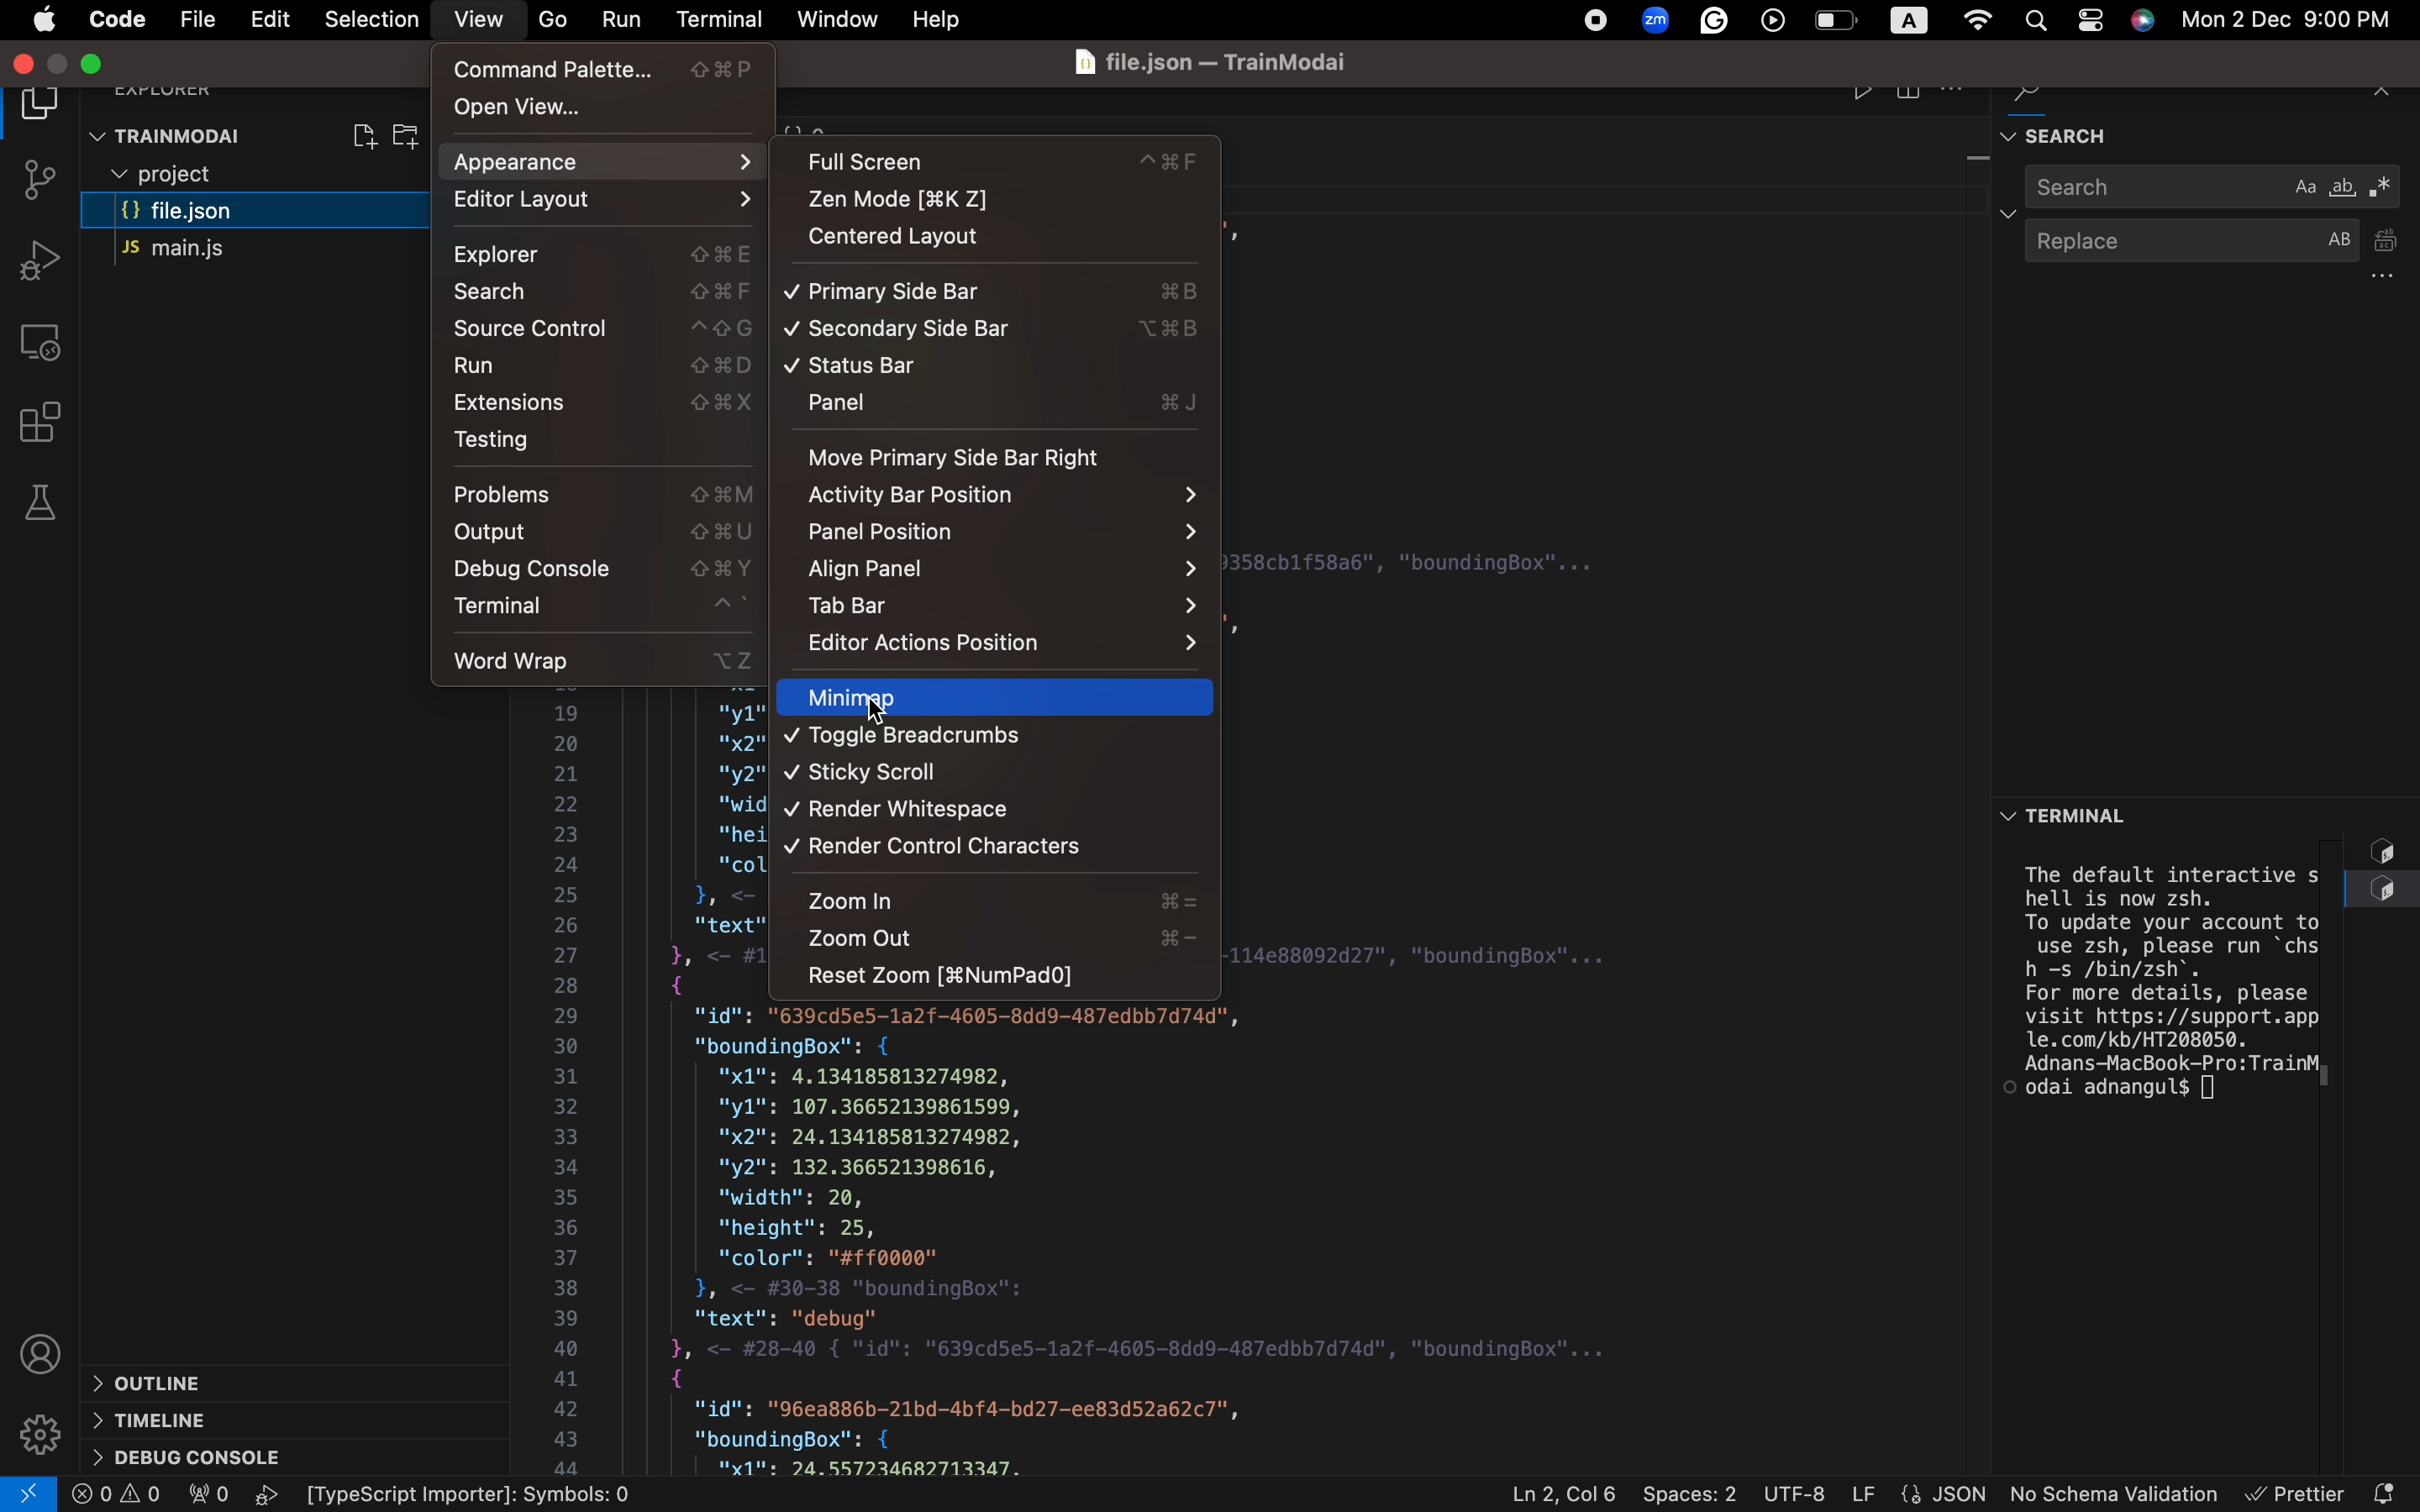 The image size is (2420, 1512). I want to click on reset zoom, so click(997, 975).